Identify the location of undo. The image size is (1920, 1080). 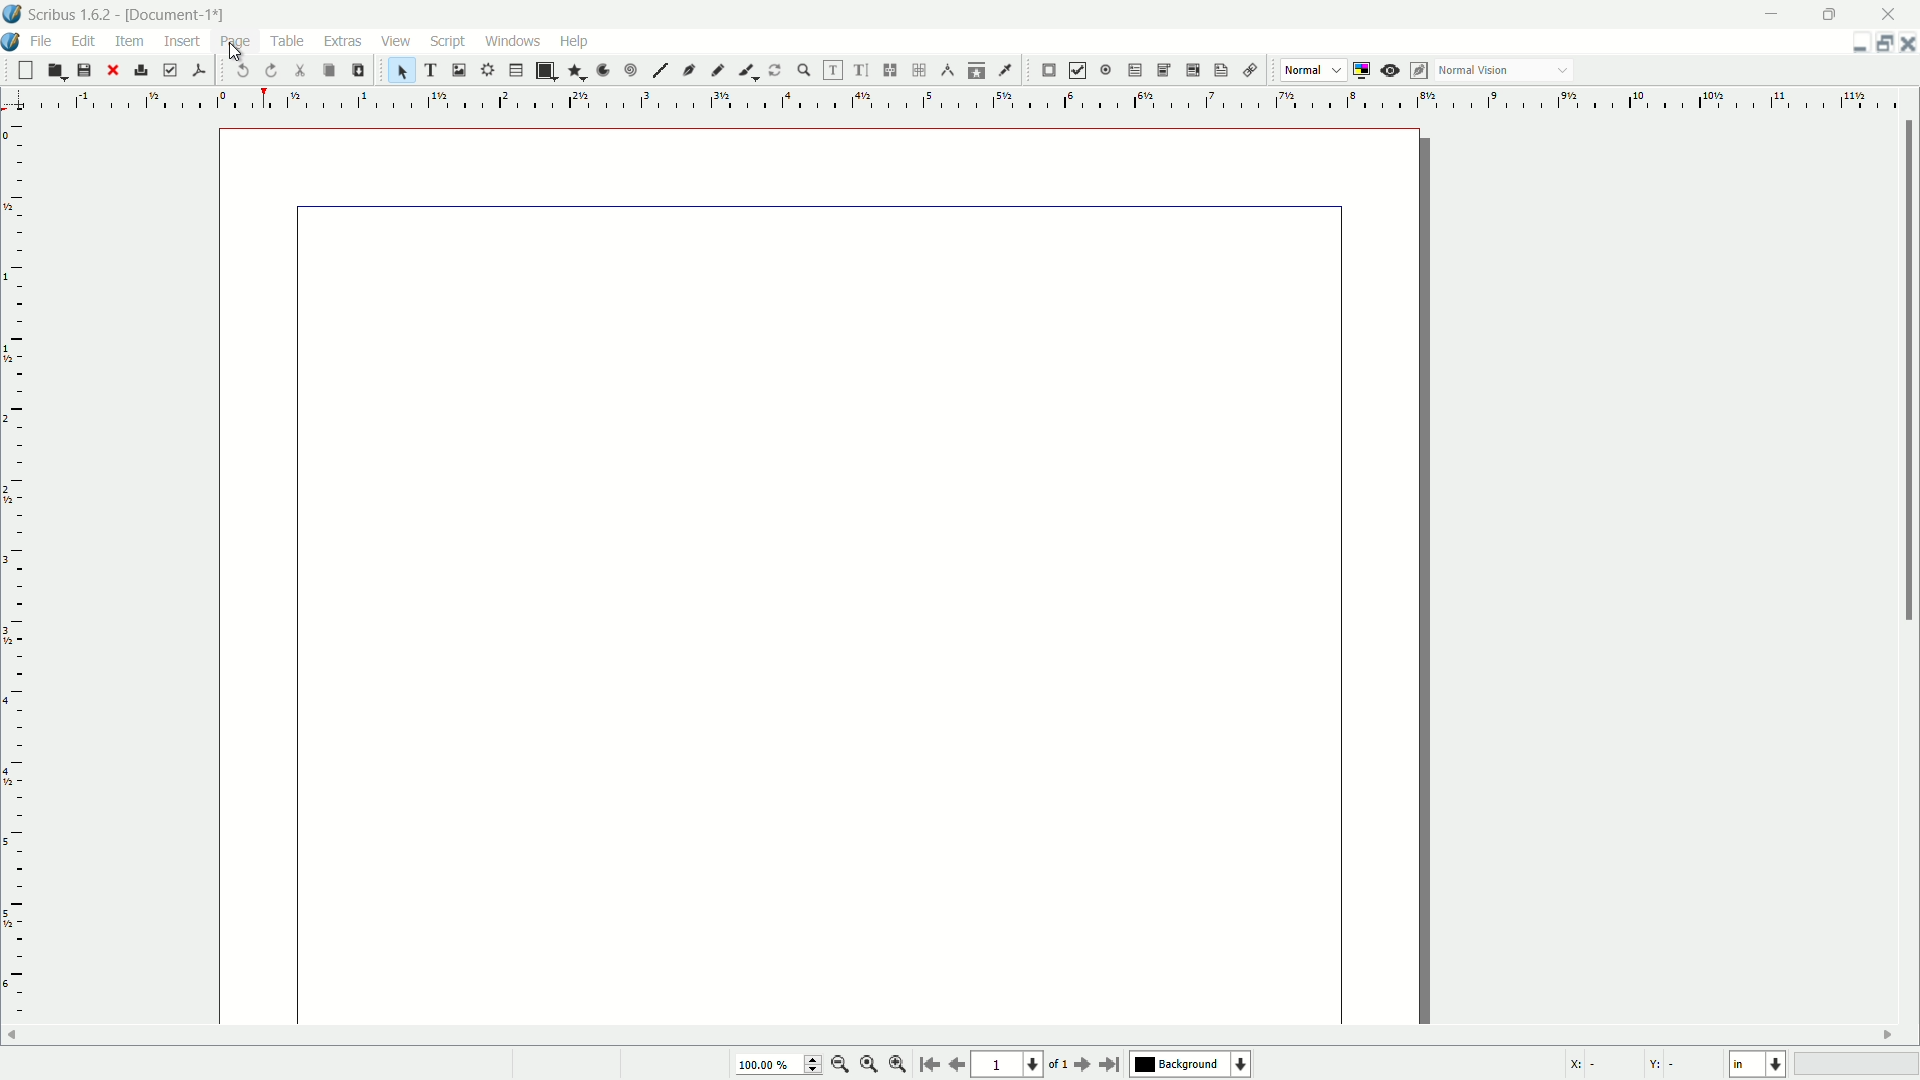
(244, 71).